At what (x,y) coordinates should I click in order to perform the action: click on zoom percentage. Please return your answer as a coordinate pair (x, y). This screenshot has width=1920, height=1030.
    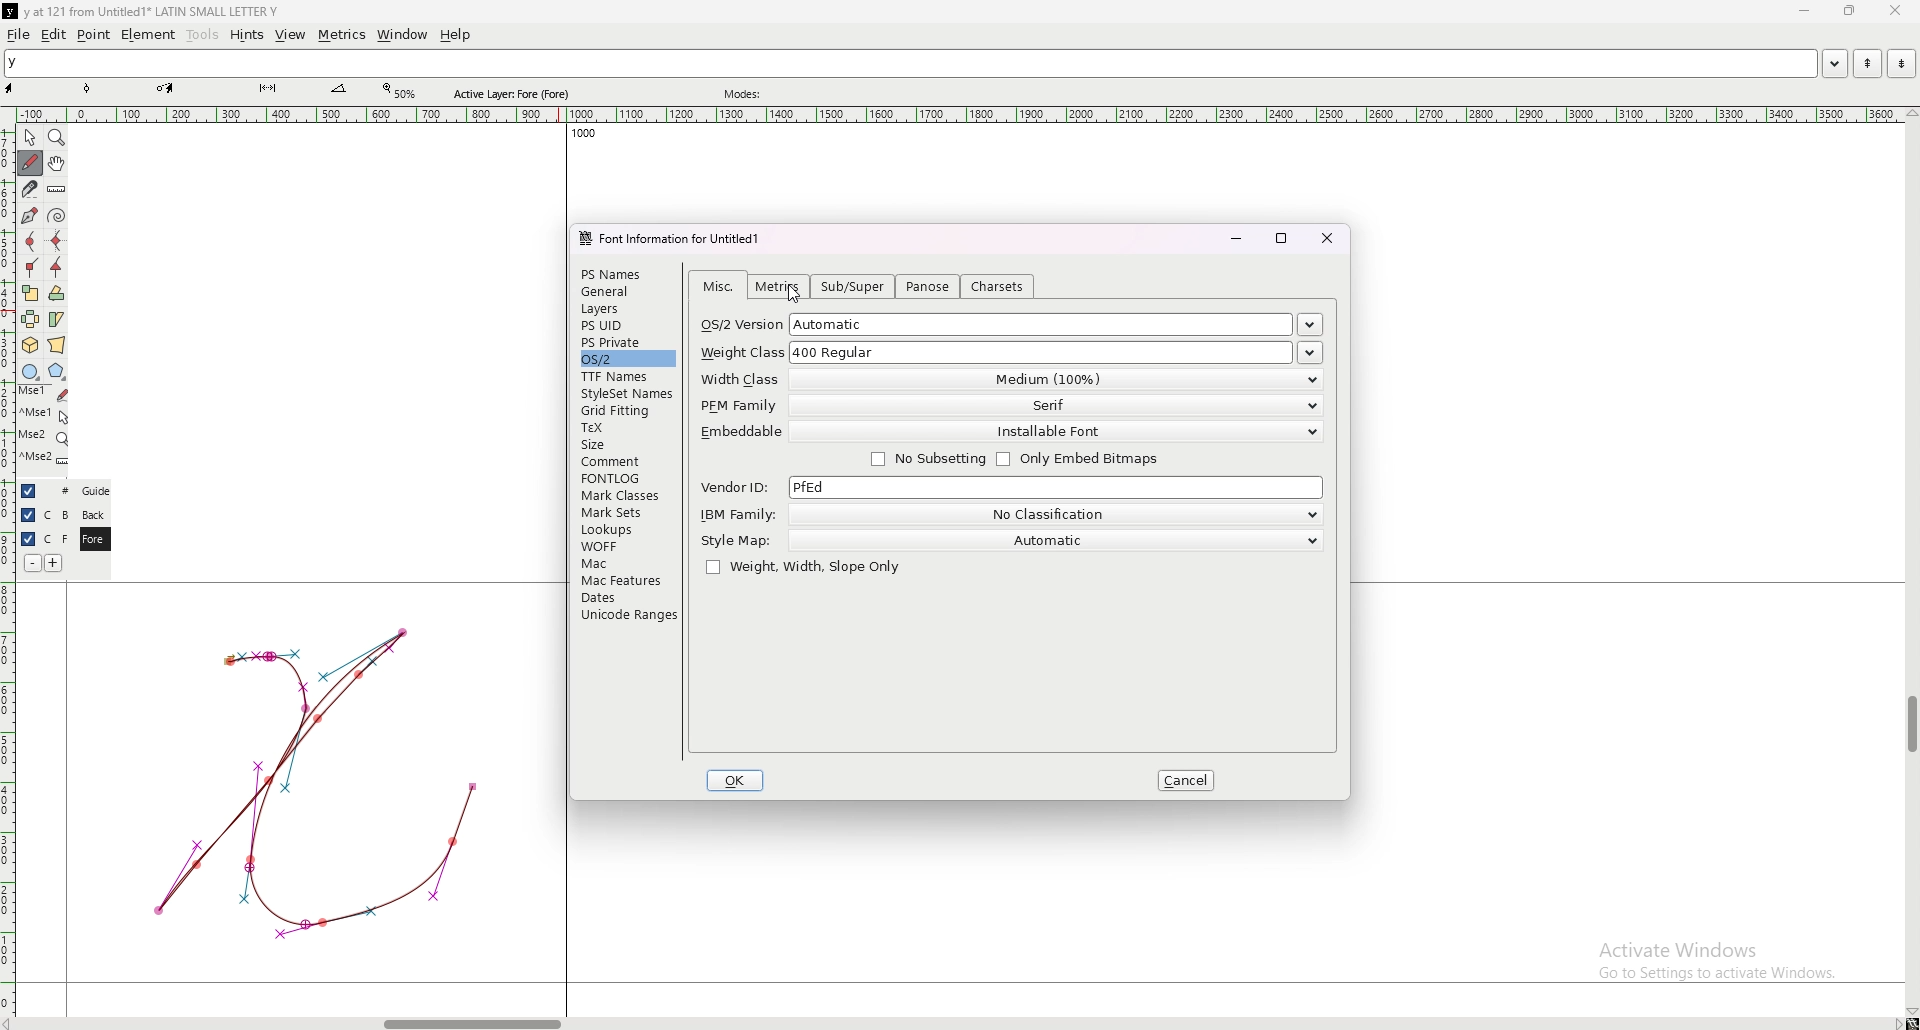
    Looking at the image, I should click on (402, 91).